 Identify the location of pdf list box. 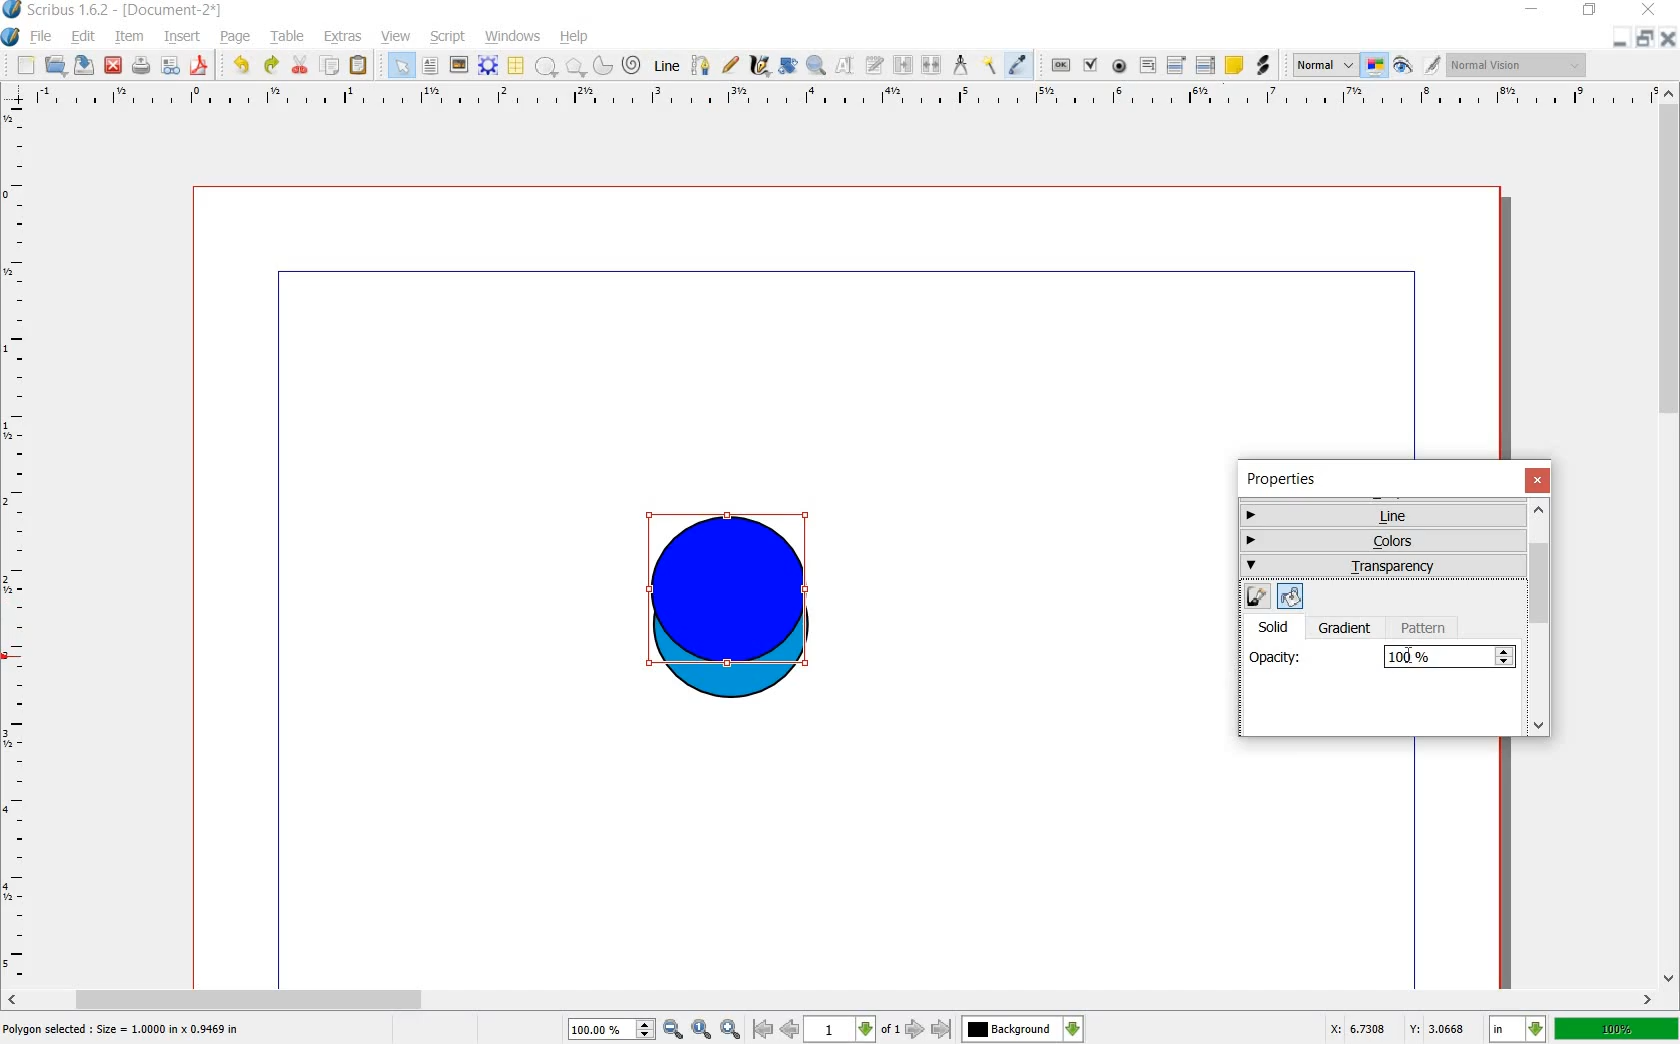
(1205, 63).